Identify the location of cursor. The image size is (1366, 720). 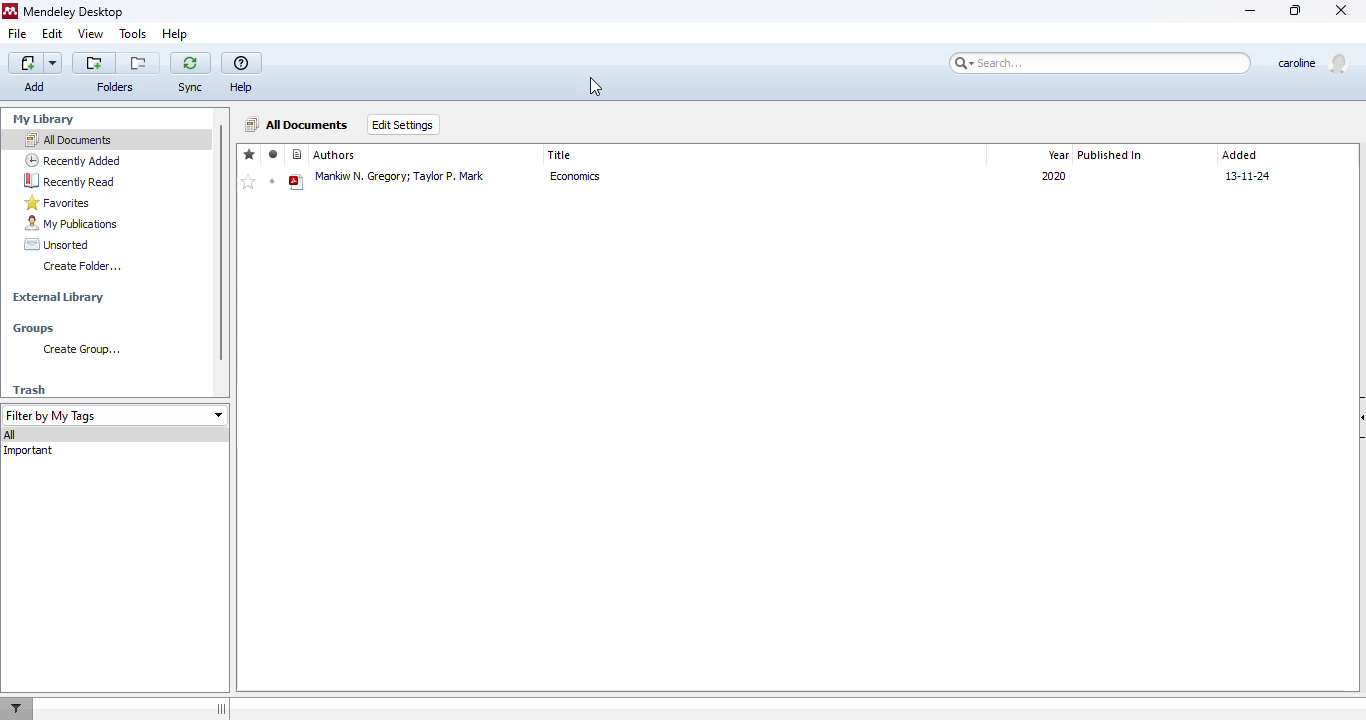
(595, 87).